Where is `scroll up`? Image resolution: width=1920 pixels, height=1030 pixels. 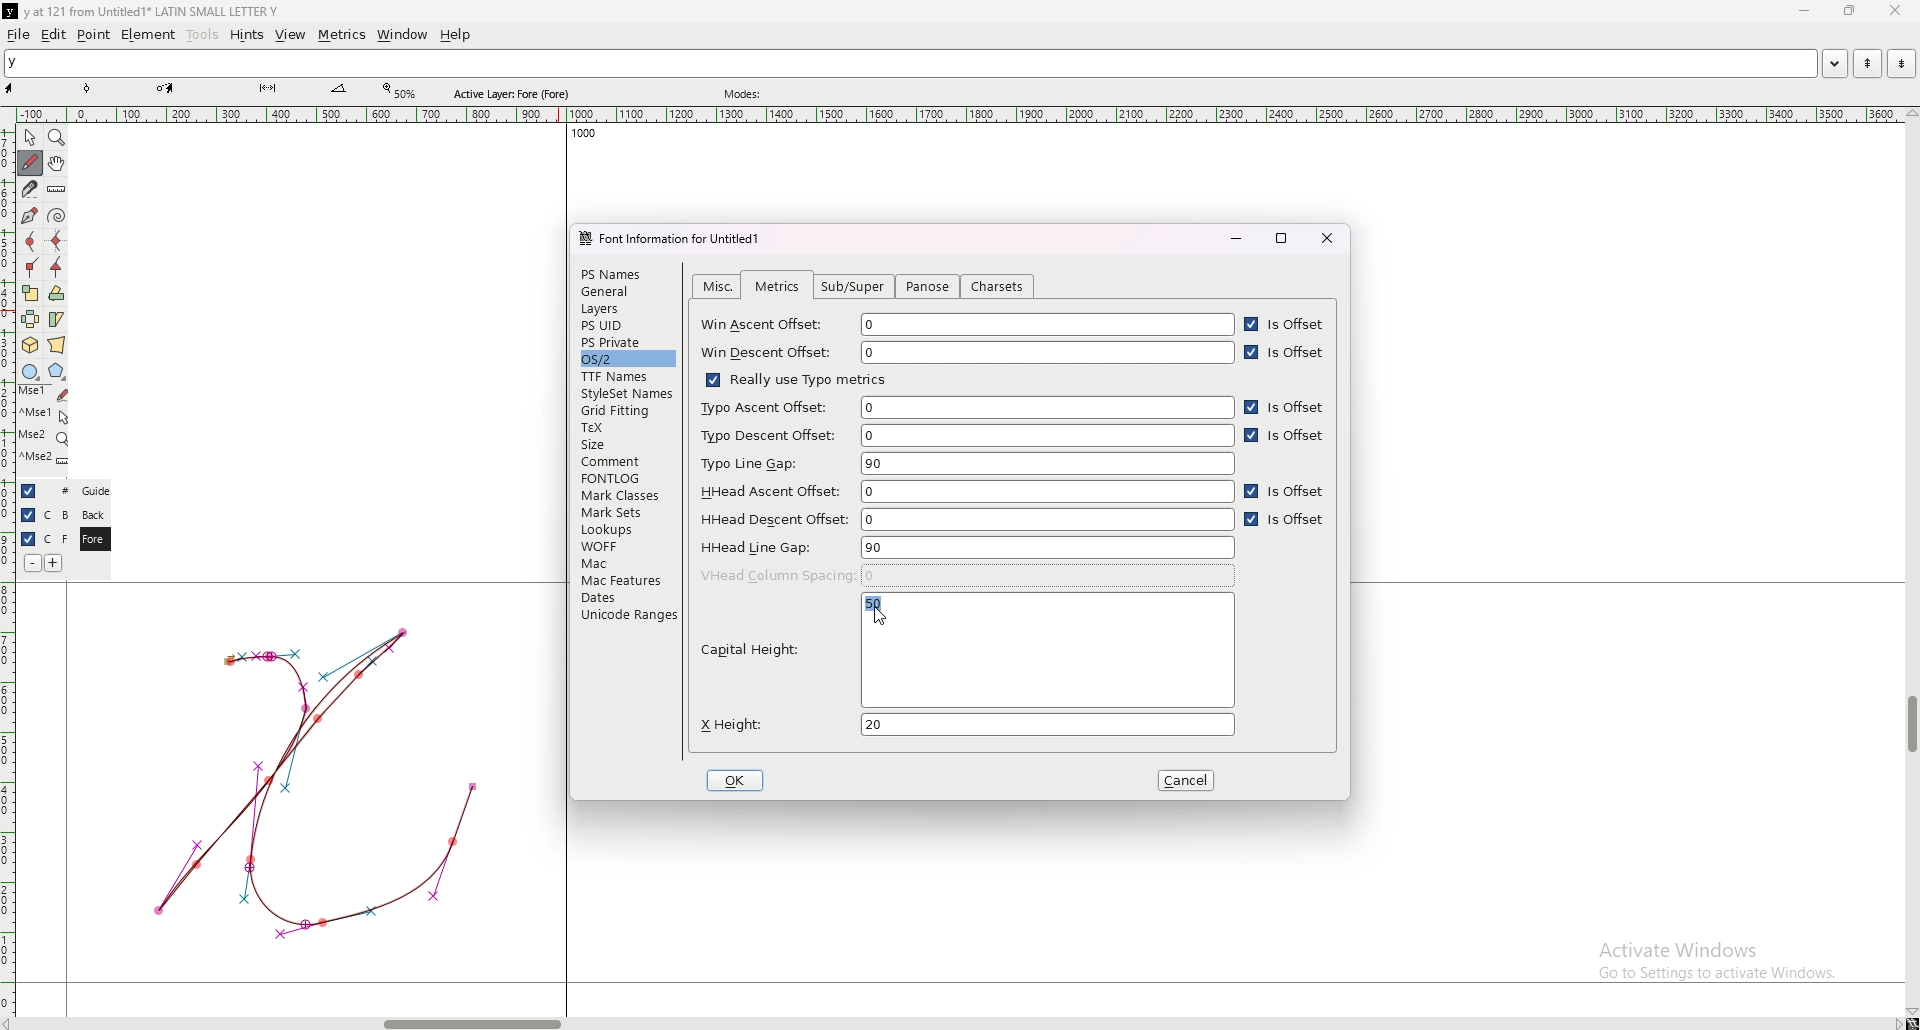 scroll up is located at coordinates (1908, 114).